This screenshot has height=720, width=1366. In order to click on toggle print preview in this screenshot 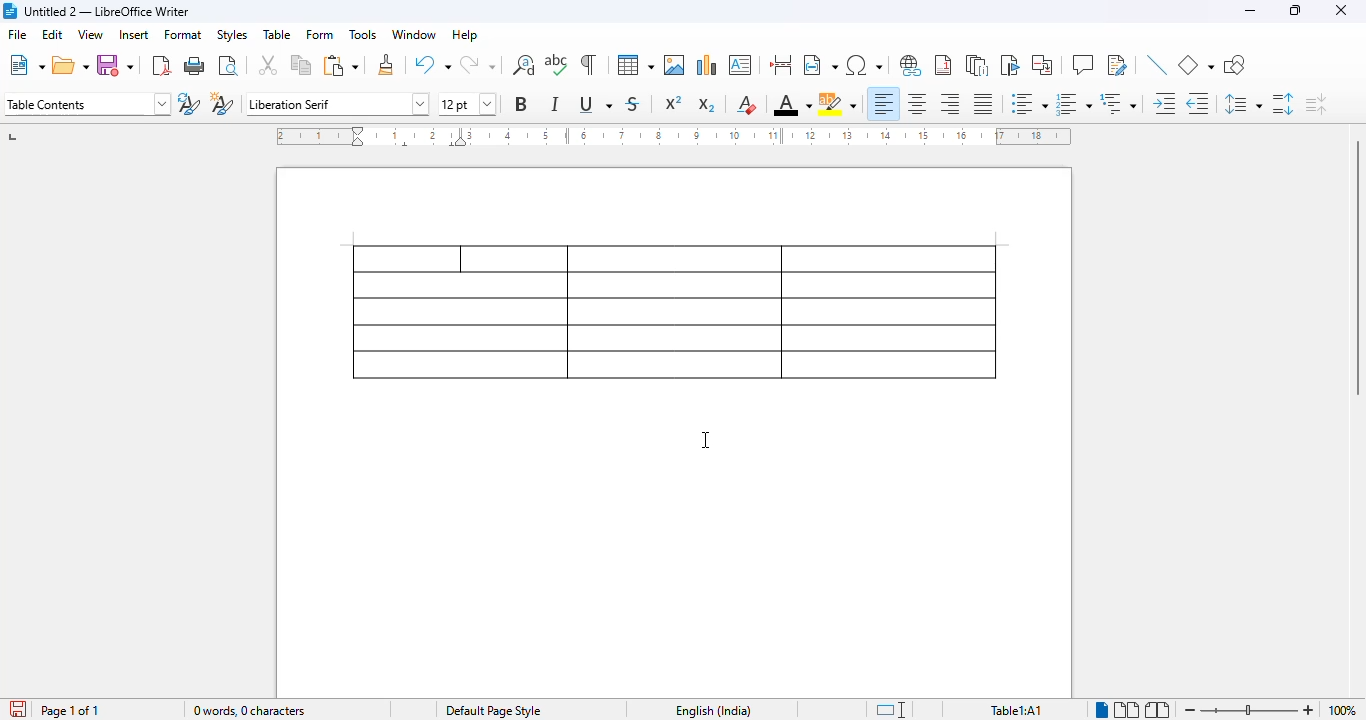, I will do `click(227, 66)`.